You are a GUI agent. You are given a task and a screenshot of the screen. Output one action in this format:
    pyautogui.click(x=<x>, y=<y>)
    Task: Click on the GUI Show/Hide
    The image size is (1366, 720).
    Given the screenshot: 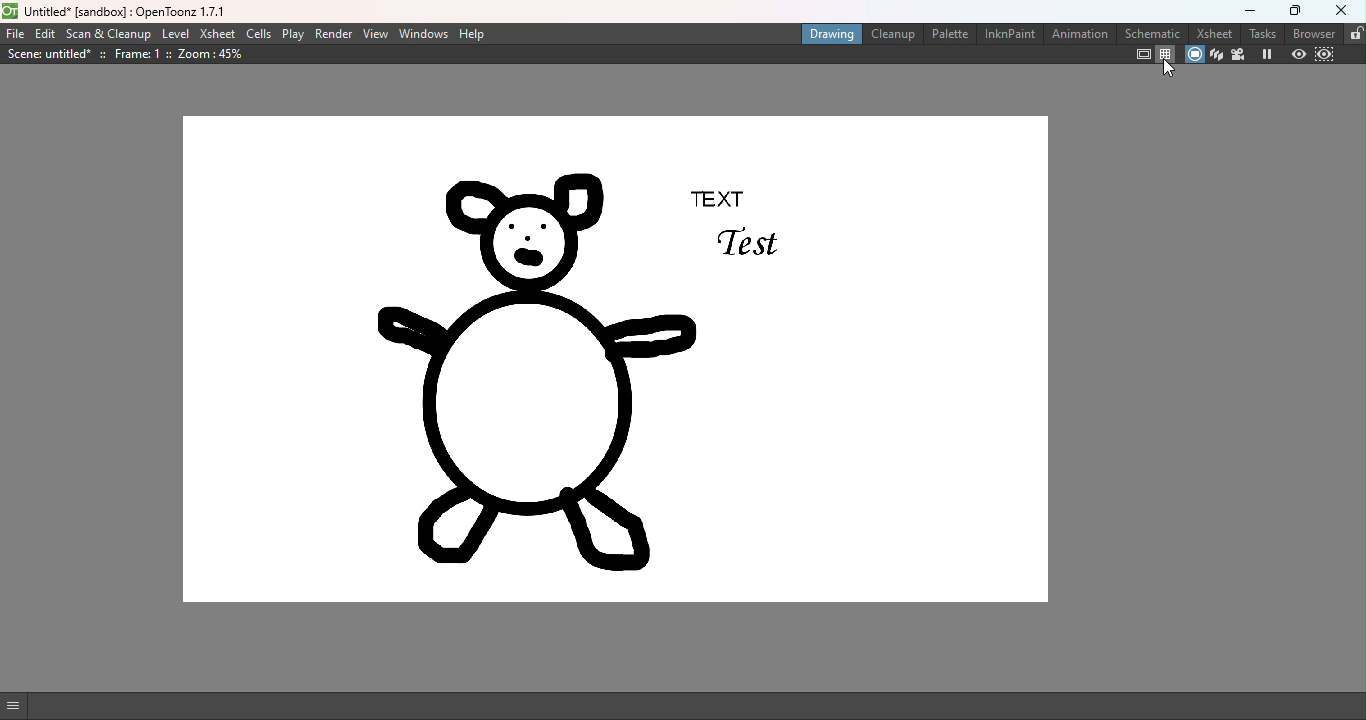 What is the action you would take?
    pyautogui.click(x=22, y=706)
    